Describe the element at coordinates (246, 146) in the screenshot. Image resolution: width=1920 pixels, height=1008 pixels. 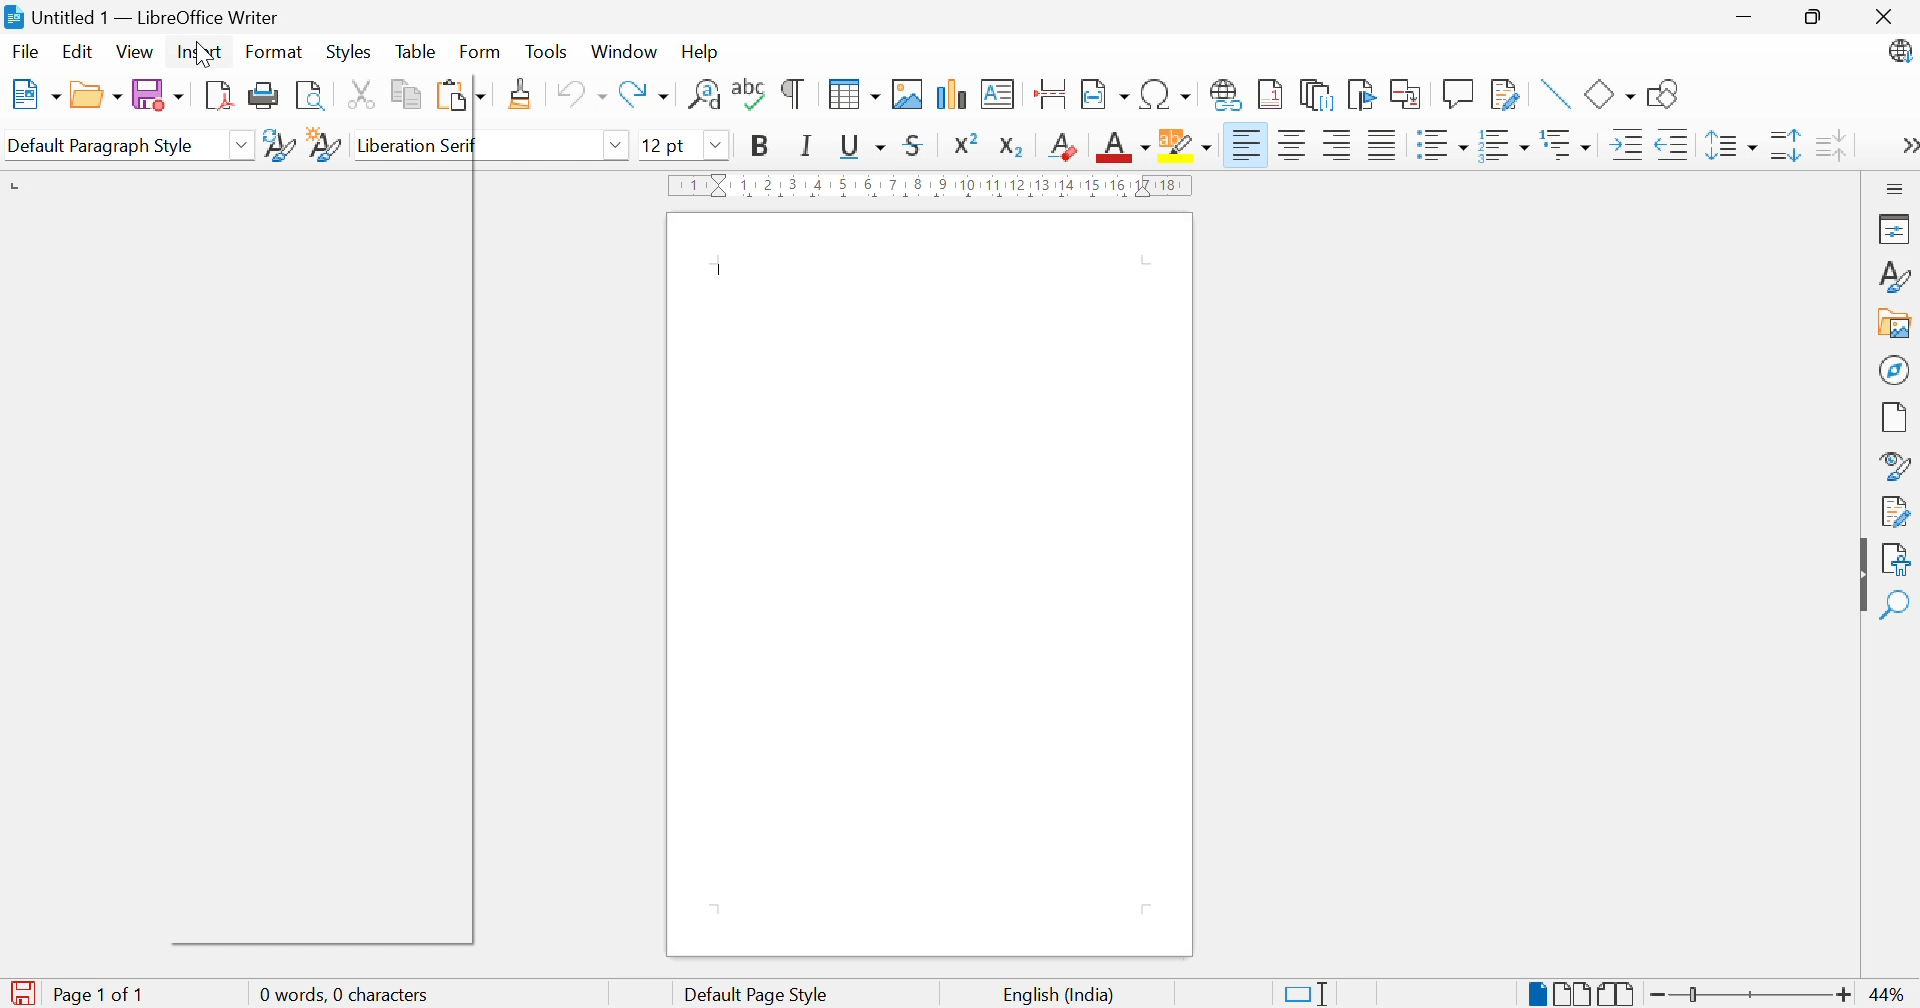
I see `Drop down` at that location.